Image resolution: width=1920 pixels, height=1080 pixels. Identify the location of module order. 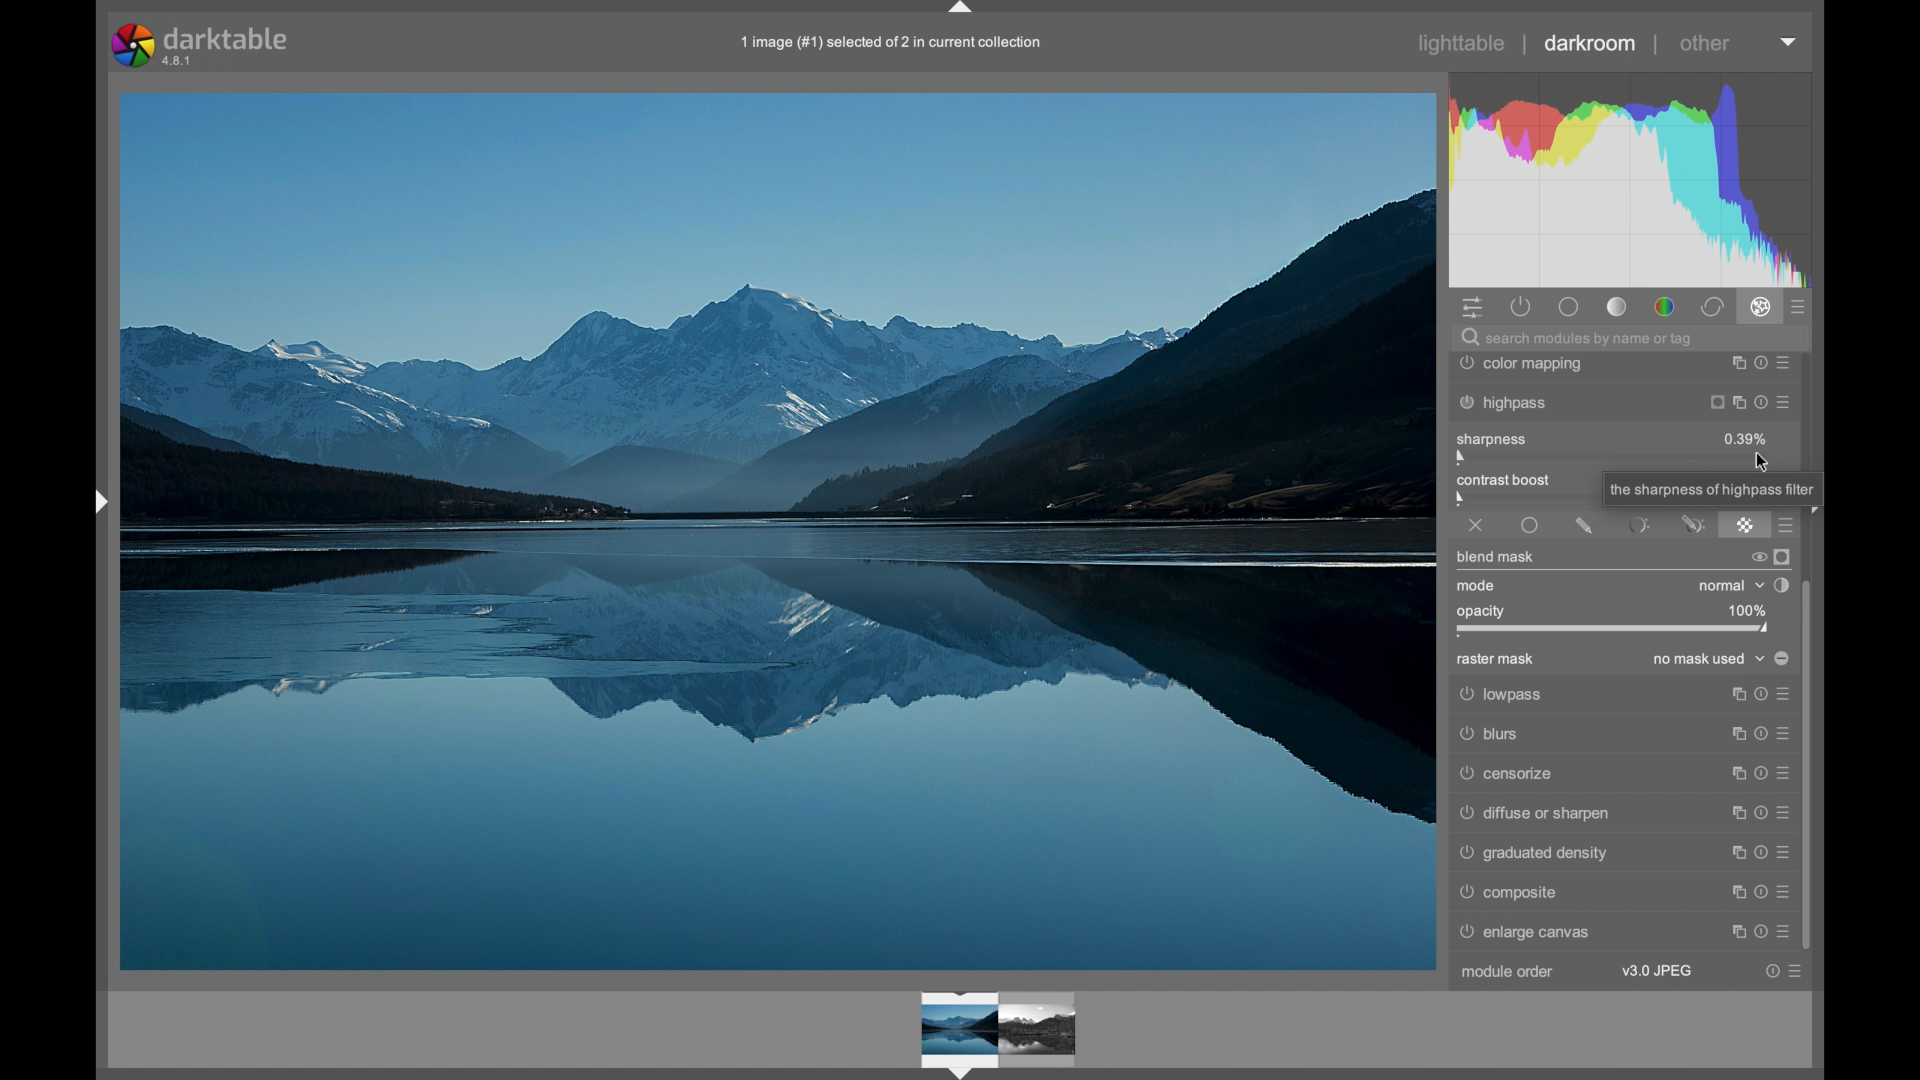
(1508, 971).